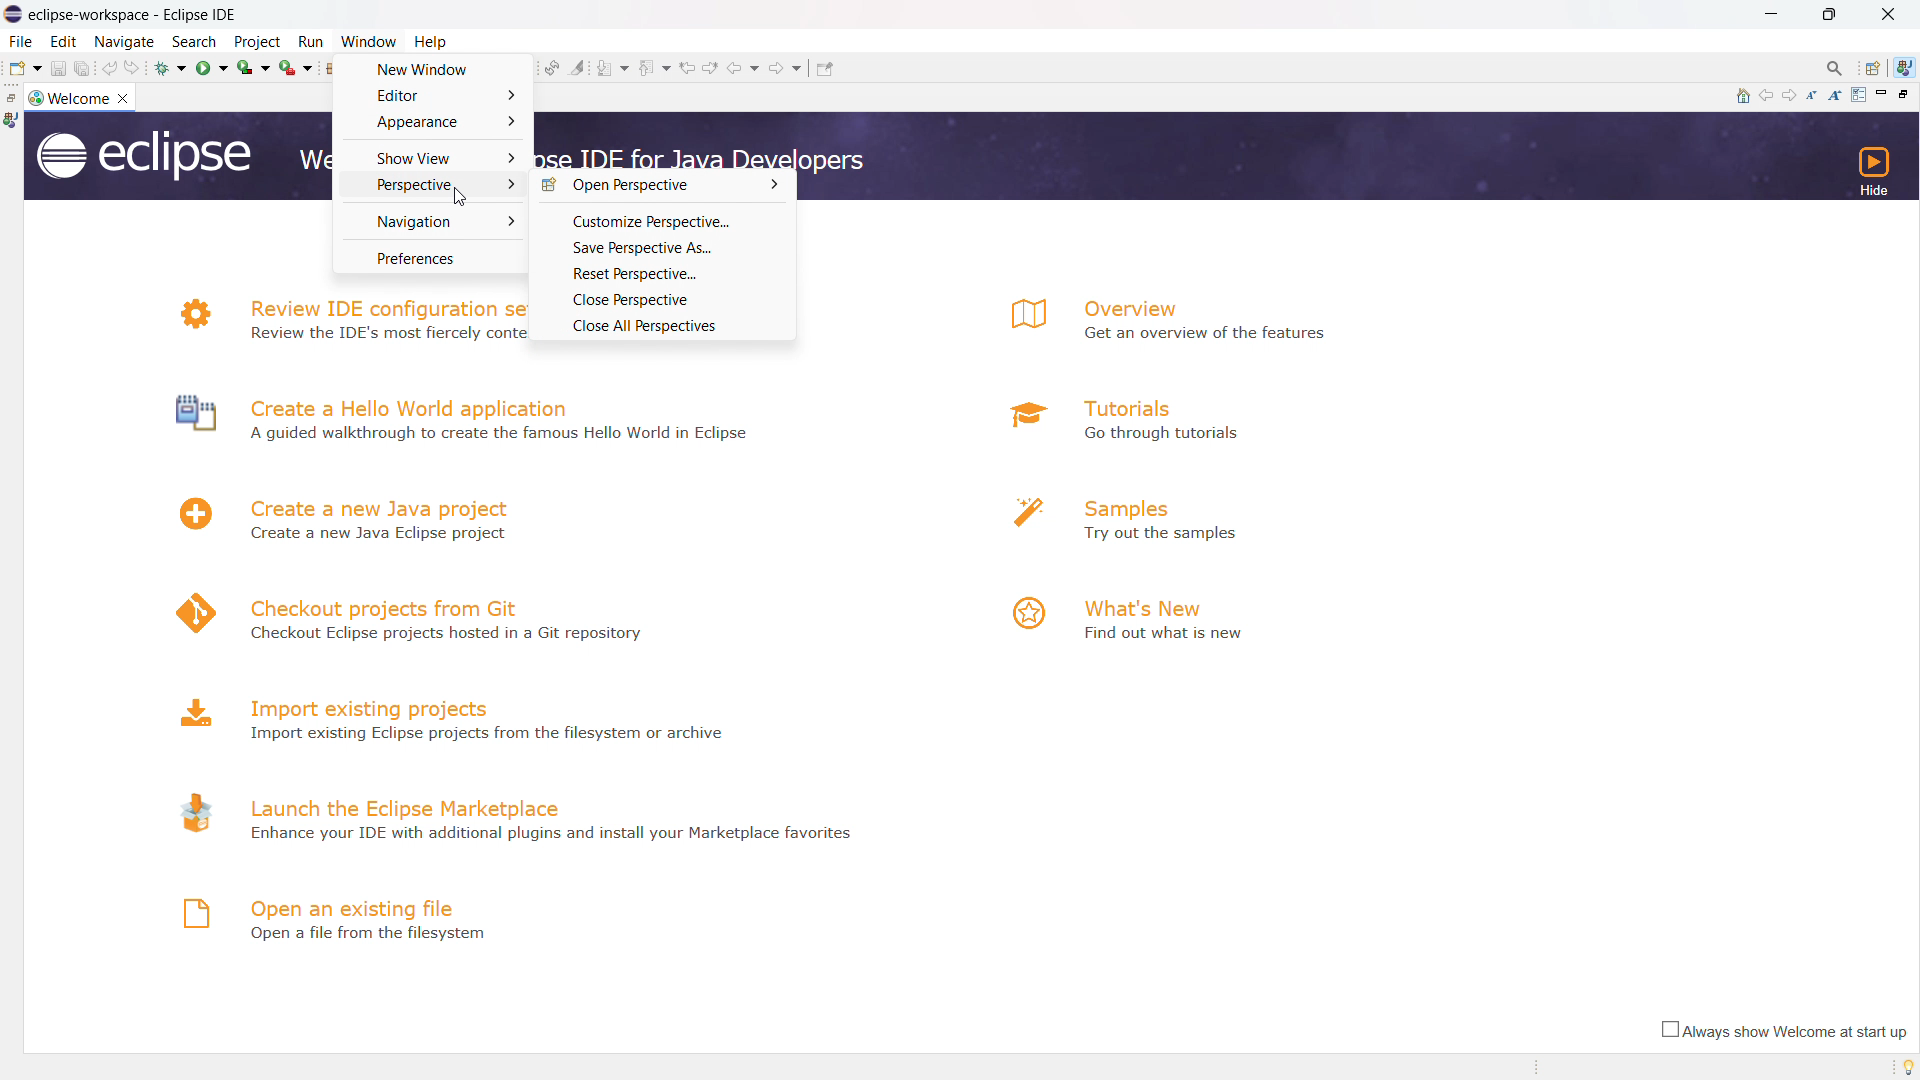 The width and height of the screenshot is (1920, 1080). What do you see at coordinates (430, 95) in the screenshot?
I see `editor` at bounding box center [430, 95].